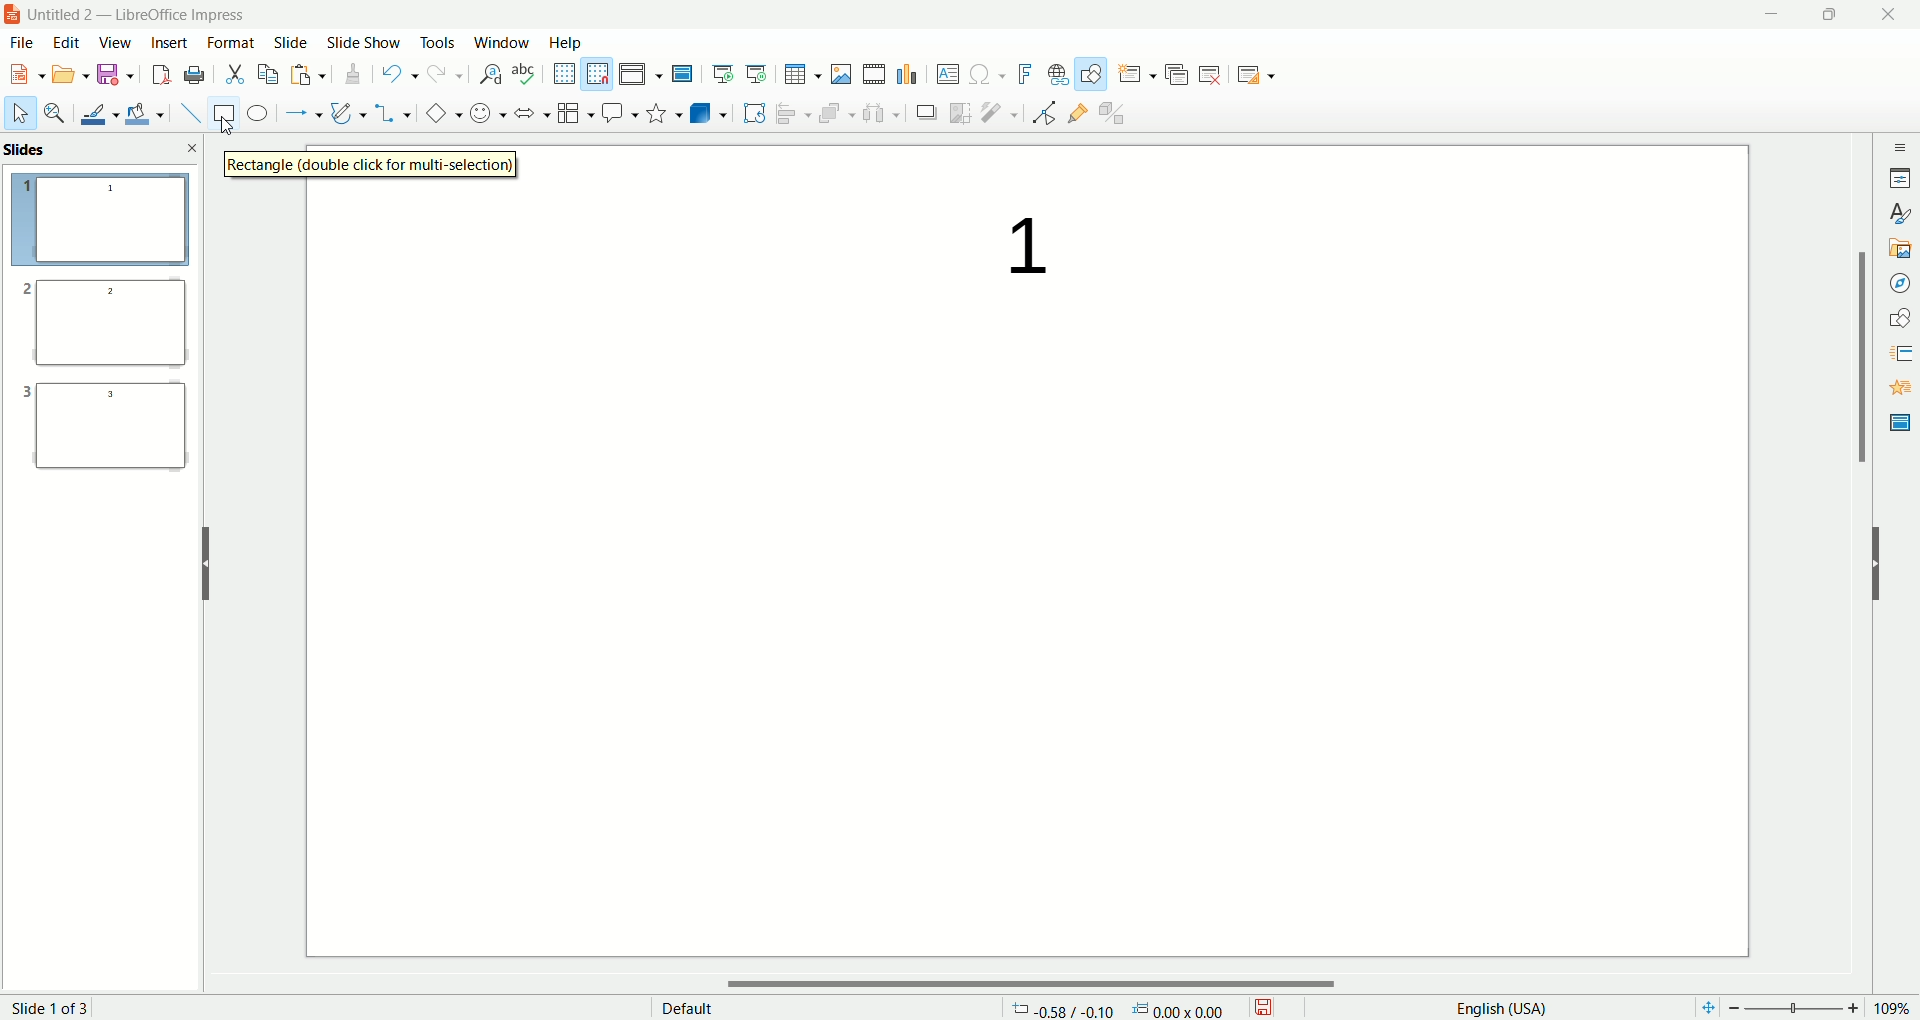 The width and height of the screenshot is (1920, 1020). What do you see at coordinates (236, 73) in the screenshot?
I see `cut` at bounding box center [236, 73].